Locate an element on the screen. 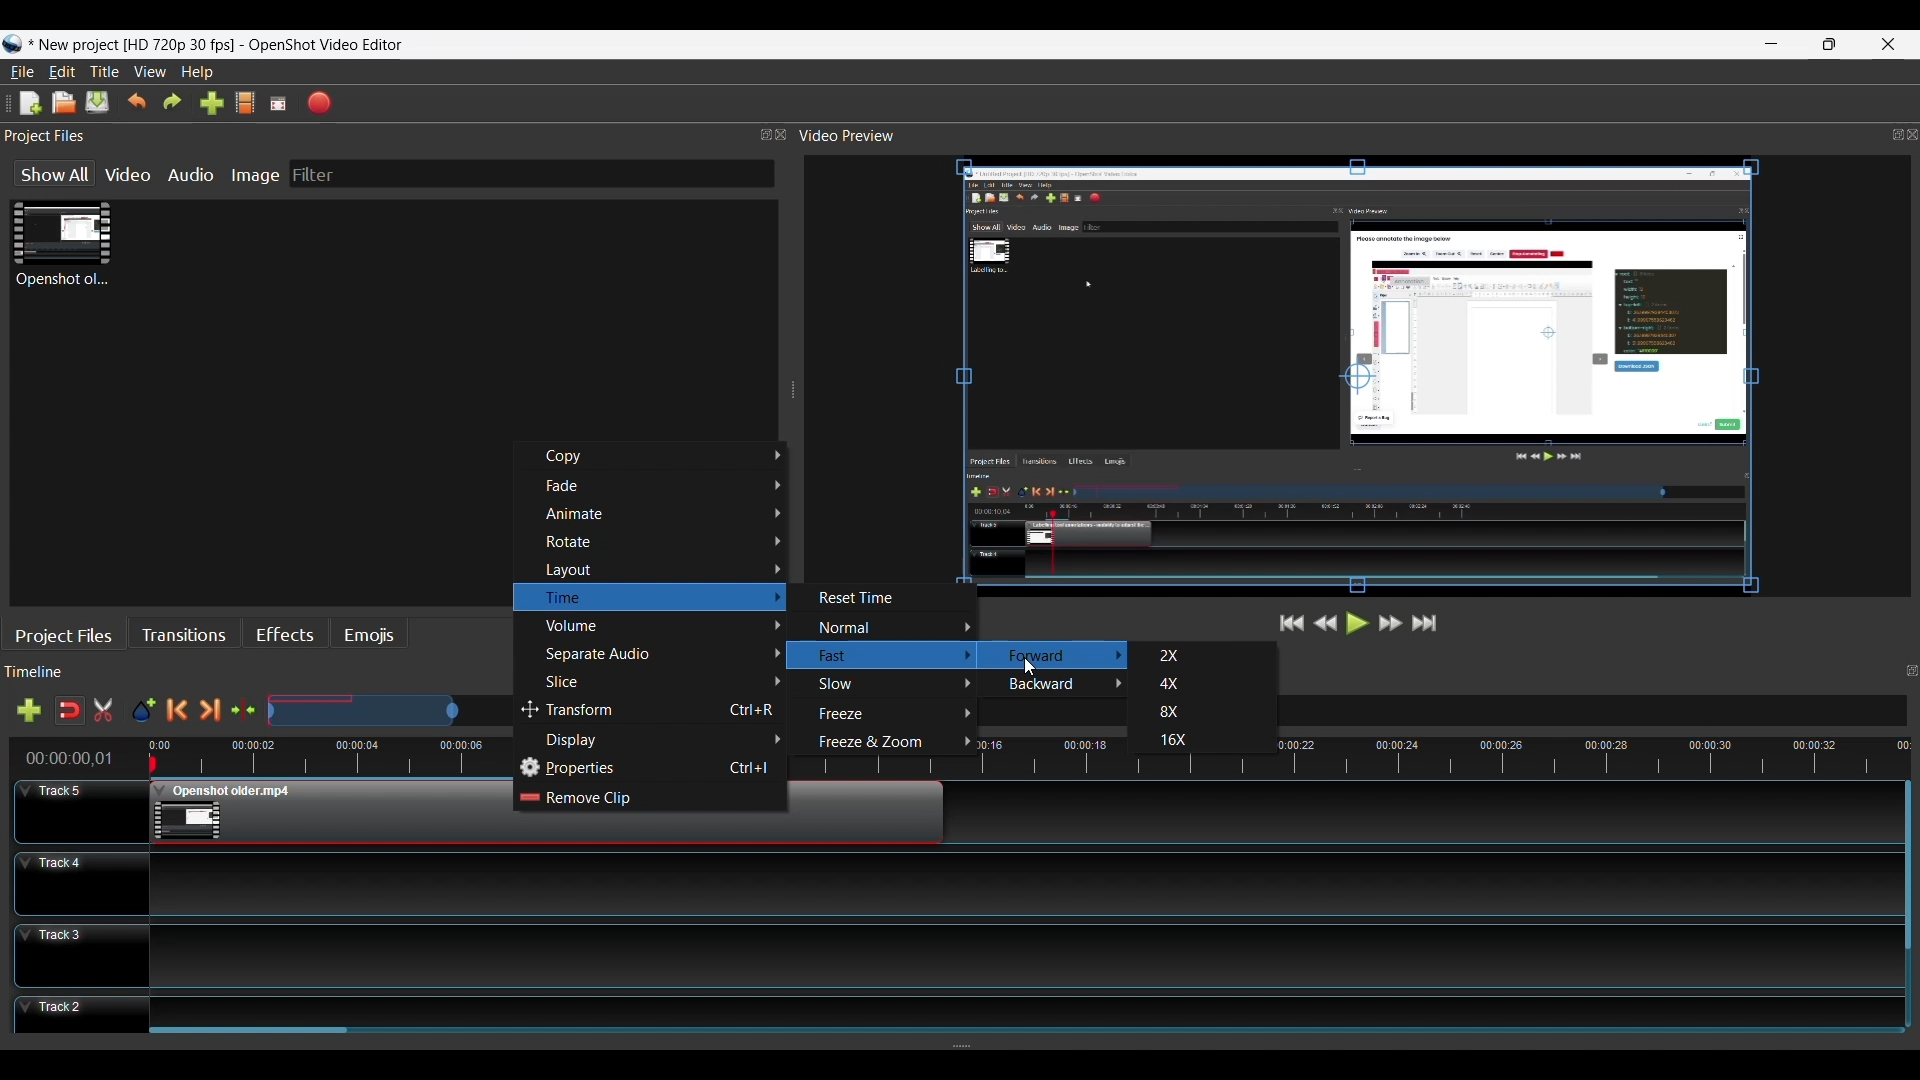 This screenshot has width=1920, height=1080. Track Panel is located at coordinates (1022, 883).